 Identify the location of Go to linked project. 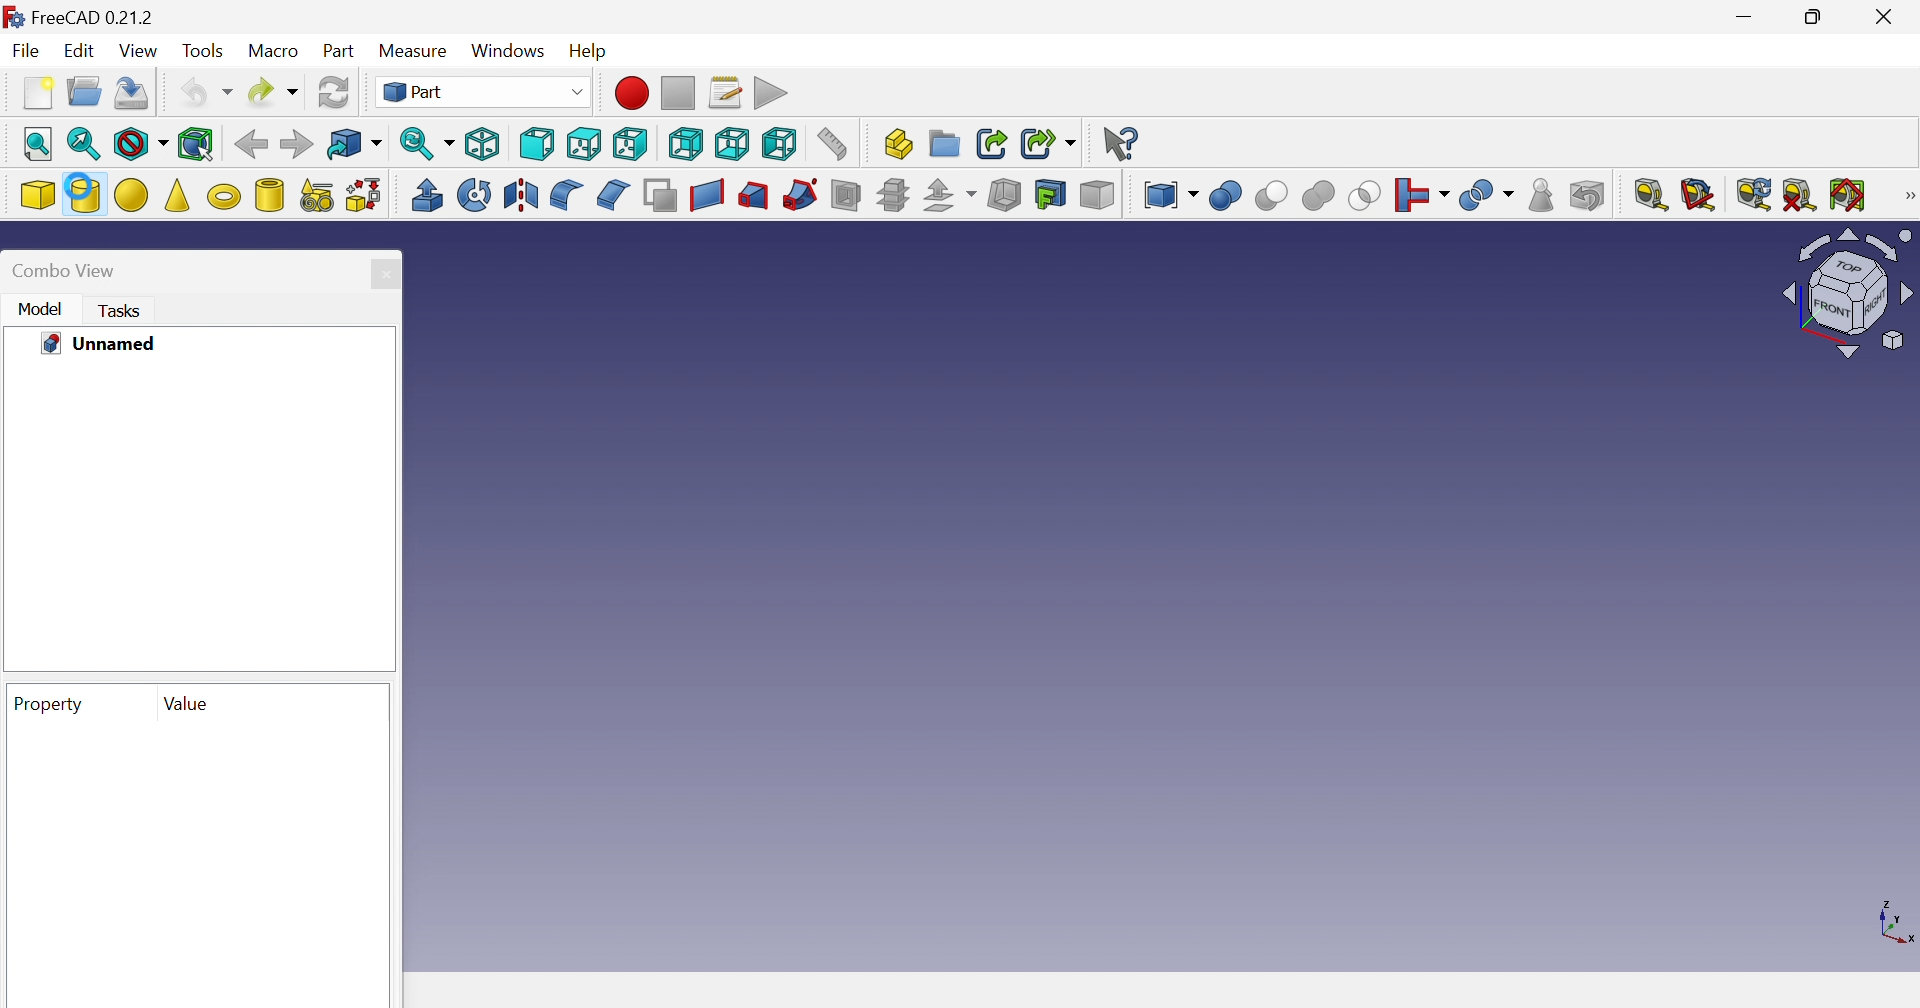
(353, 144).